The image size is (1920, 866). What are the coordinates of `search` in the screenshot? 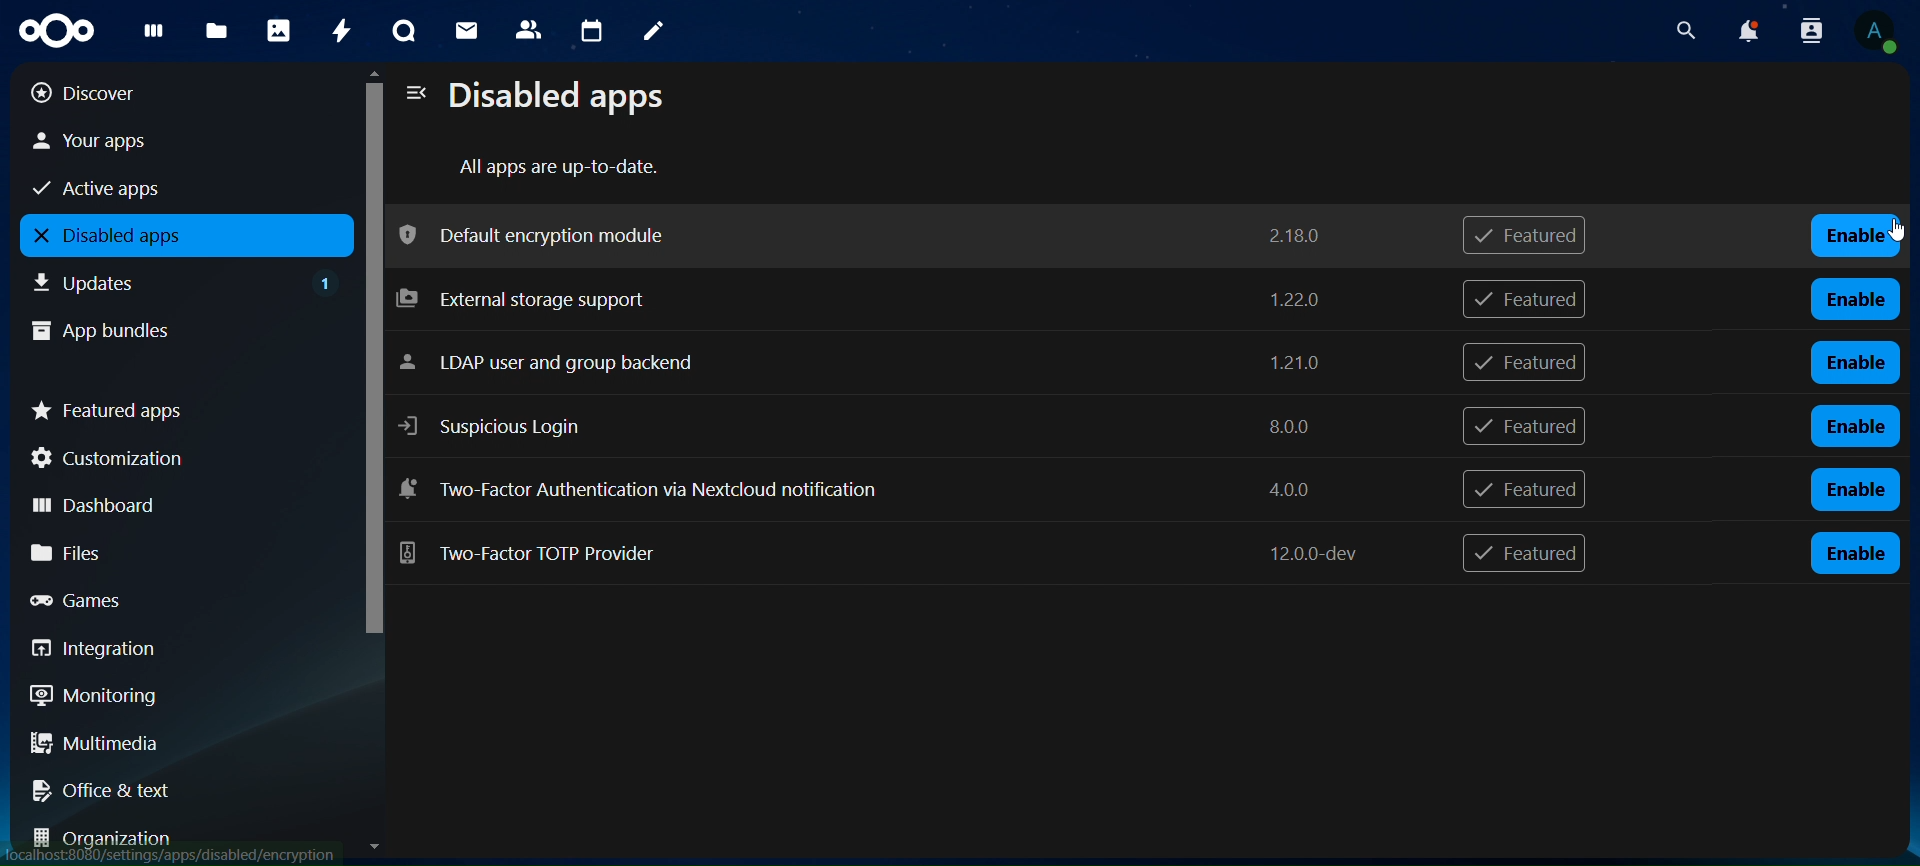 It's located at (1686, 31).